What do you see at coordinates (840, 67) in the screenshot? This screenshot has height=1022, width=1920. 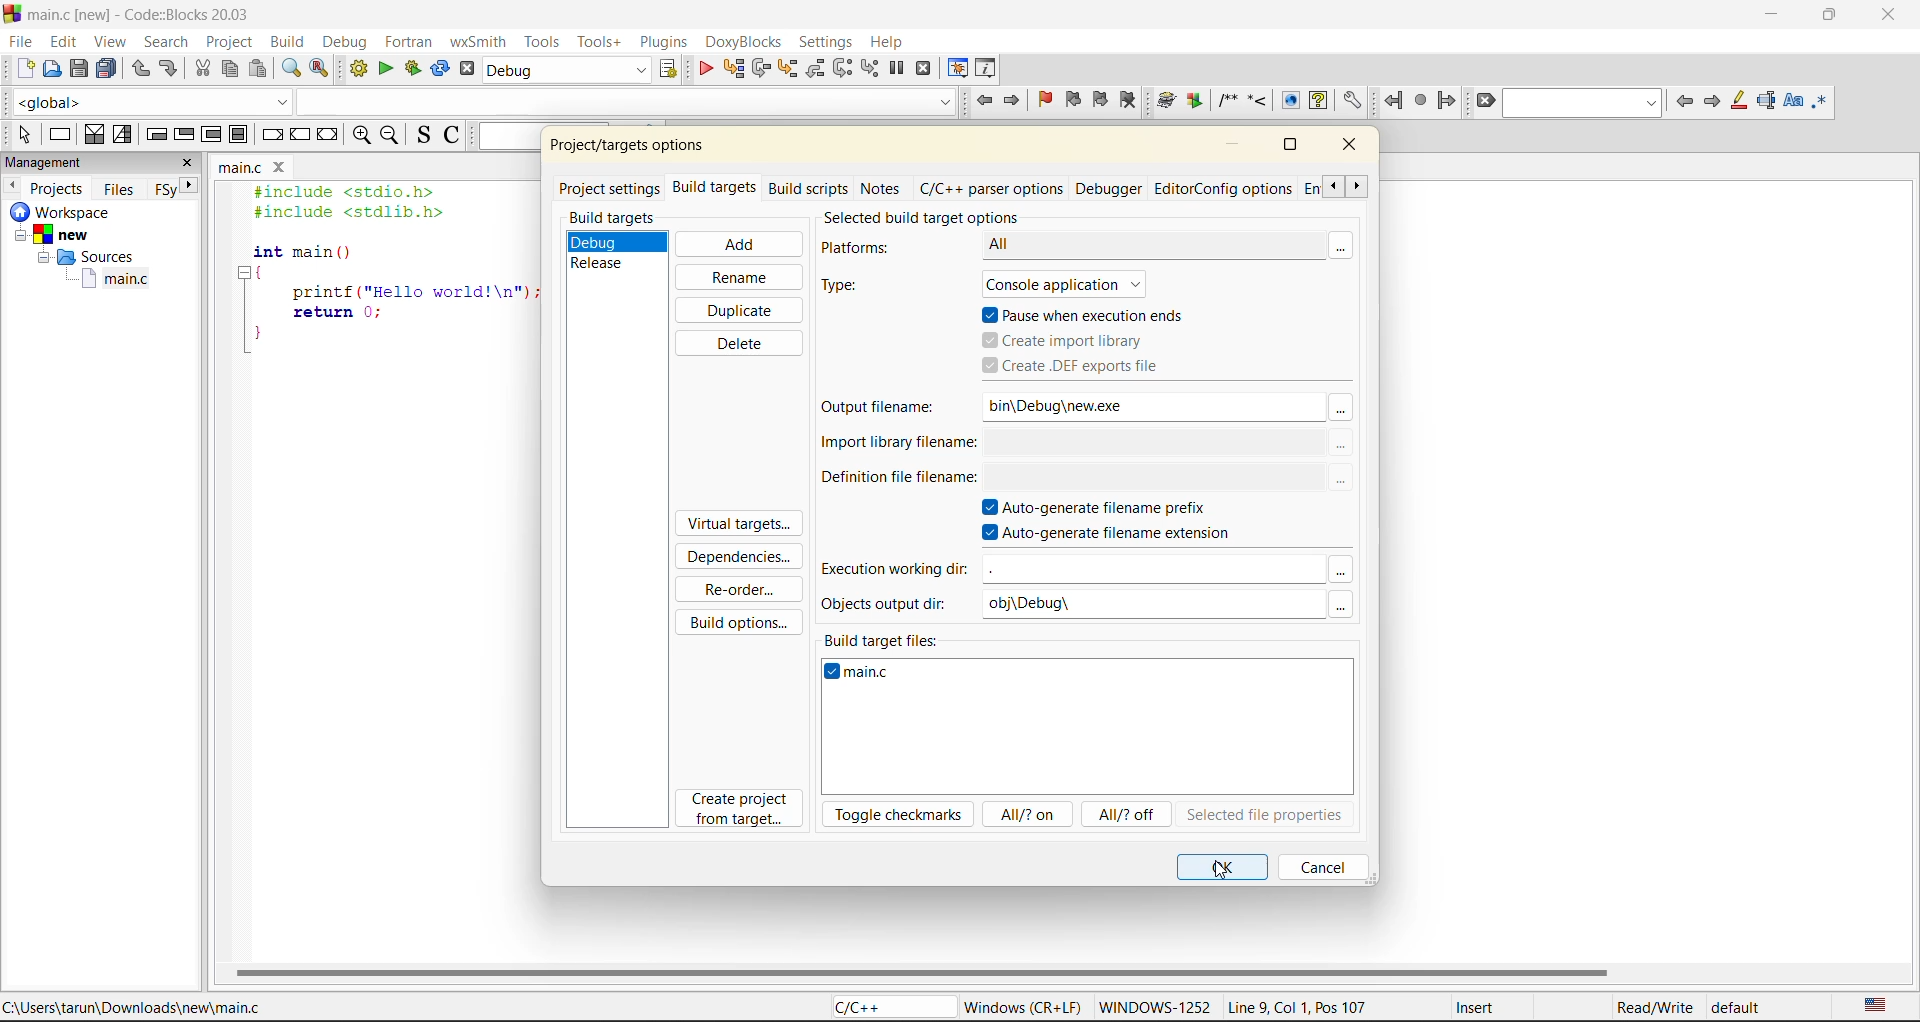 I see `next instruction` at bounding box center [840, 67].